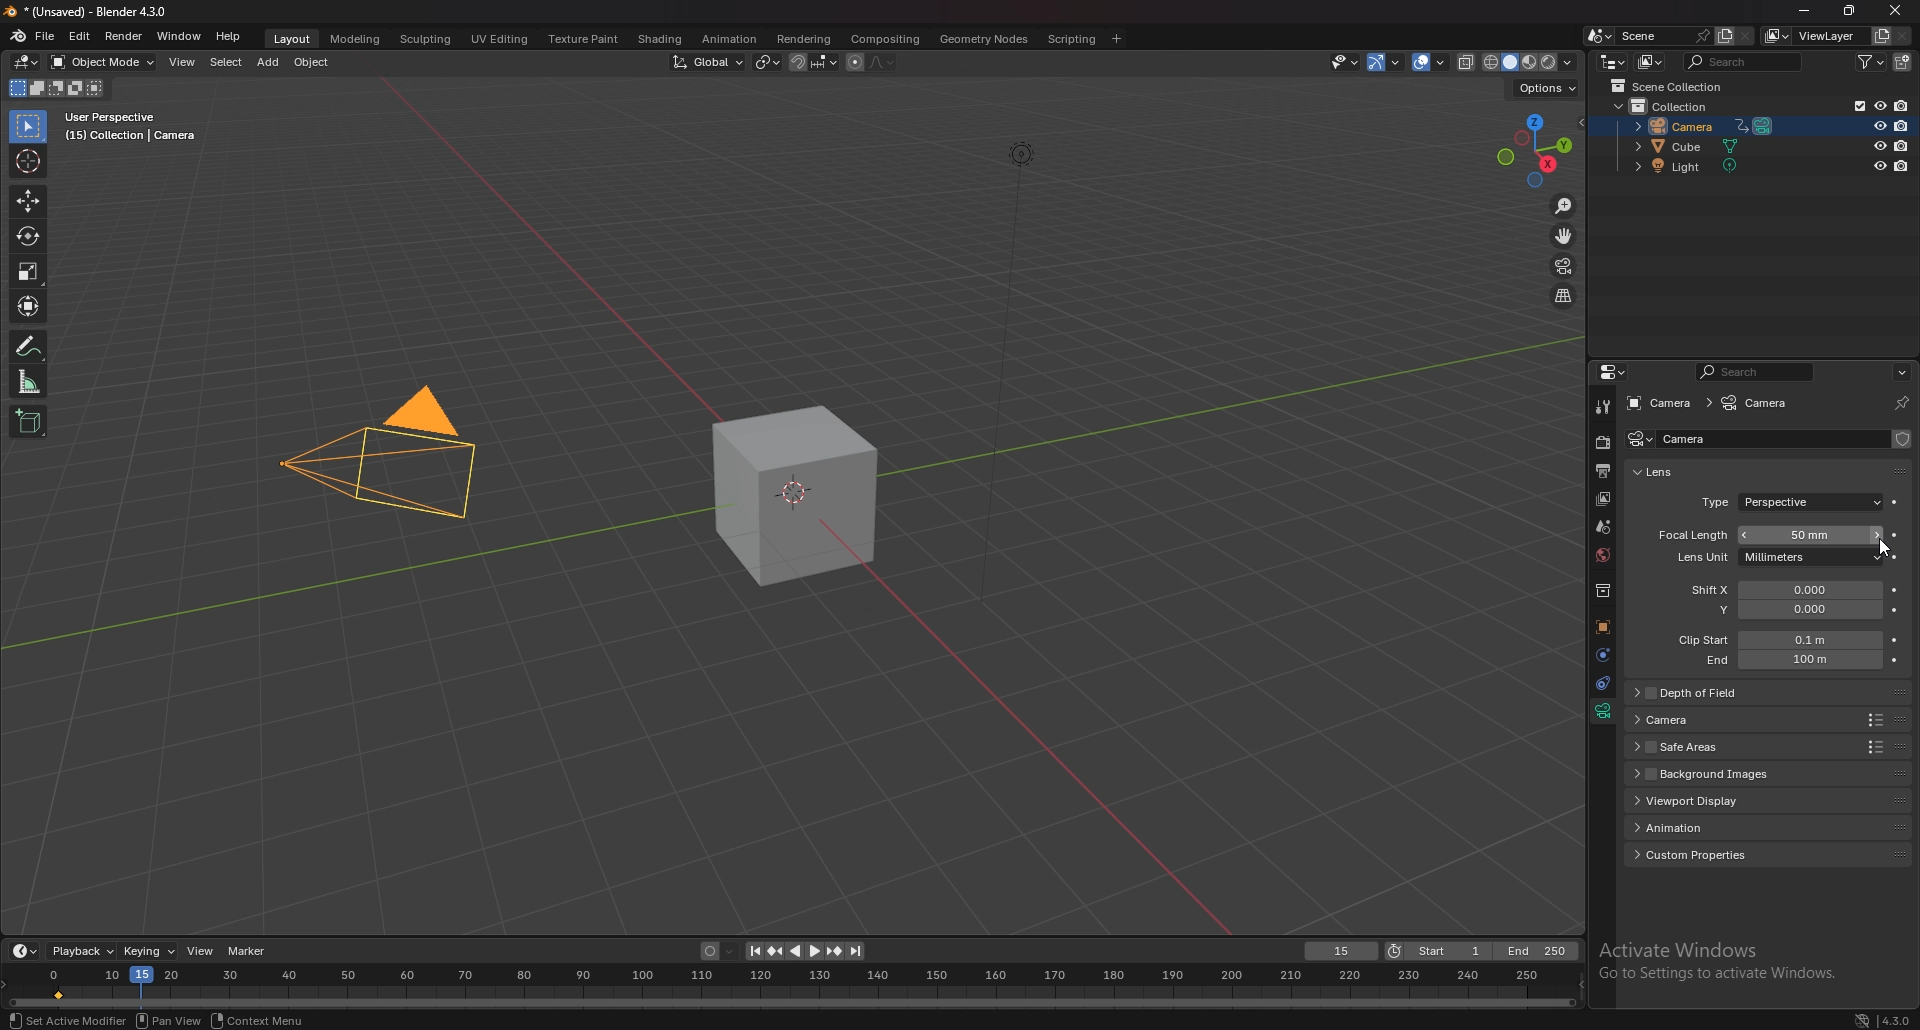 This screenshot has width=1920, height=1030. What do you see at coordinates (312, 63) in the screenshot?
I see `object` at bounding box center [312, 63].